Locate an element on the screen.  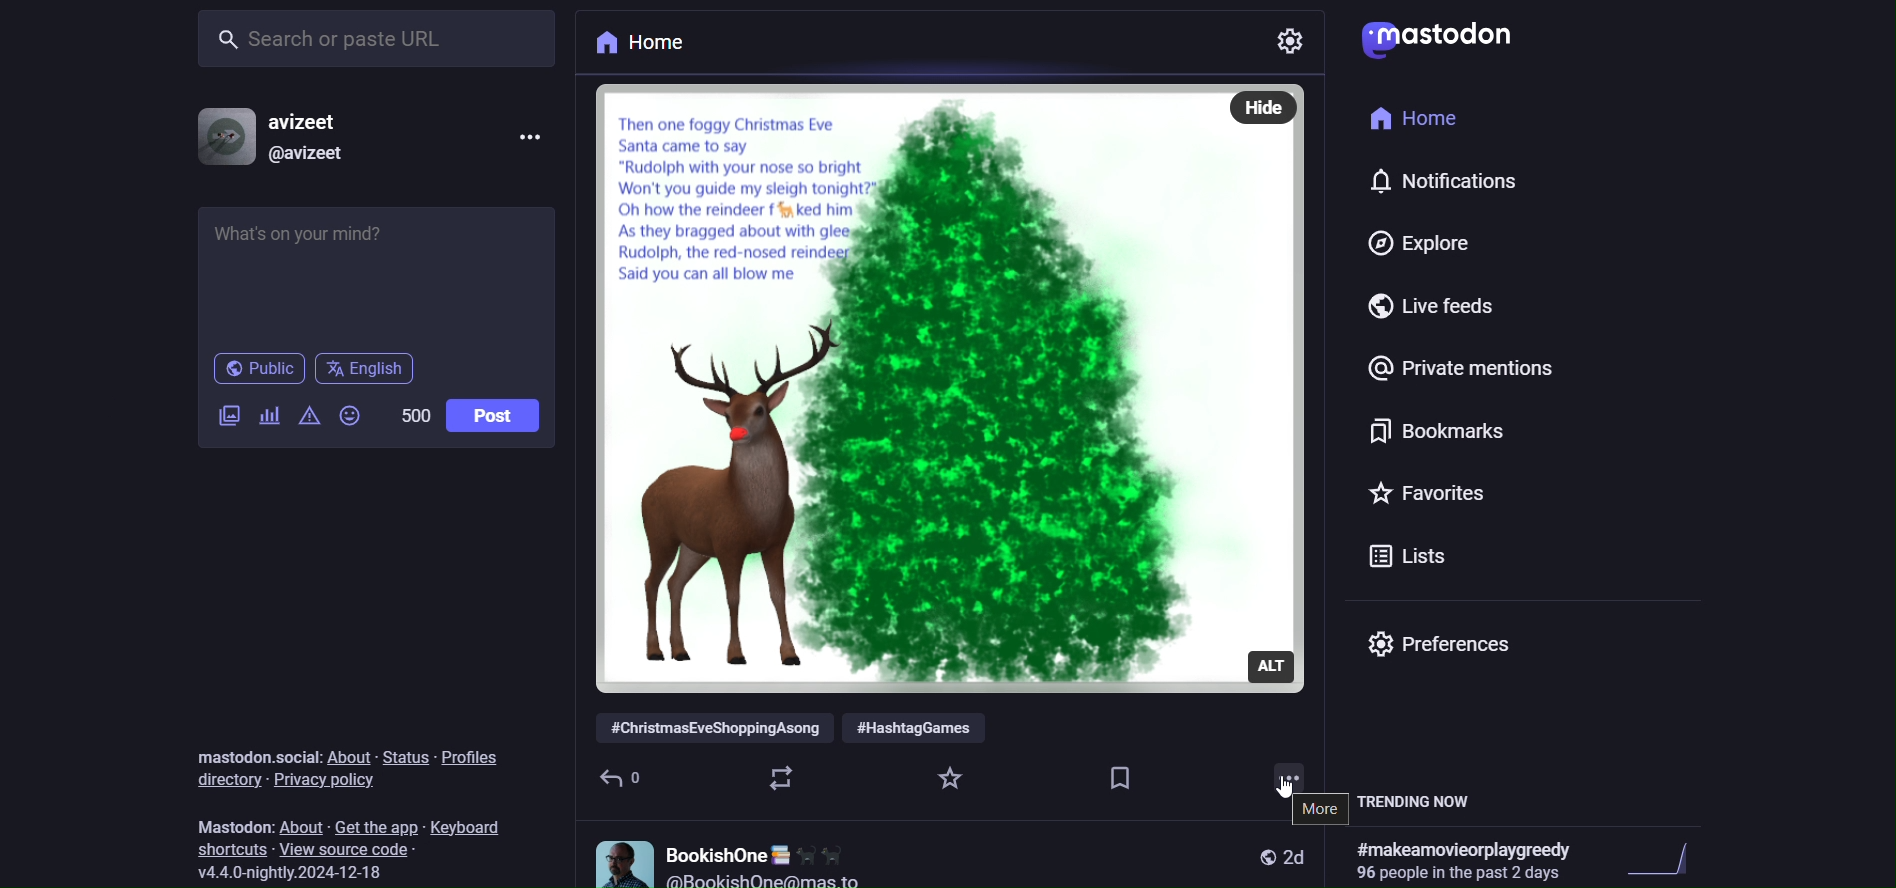
profile picture is located at coordinates (618, 859).